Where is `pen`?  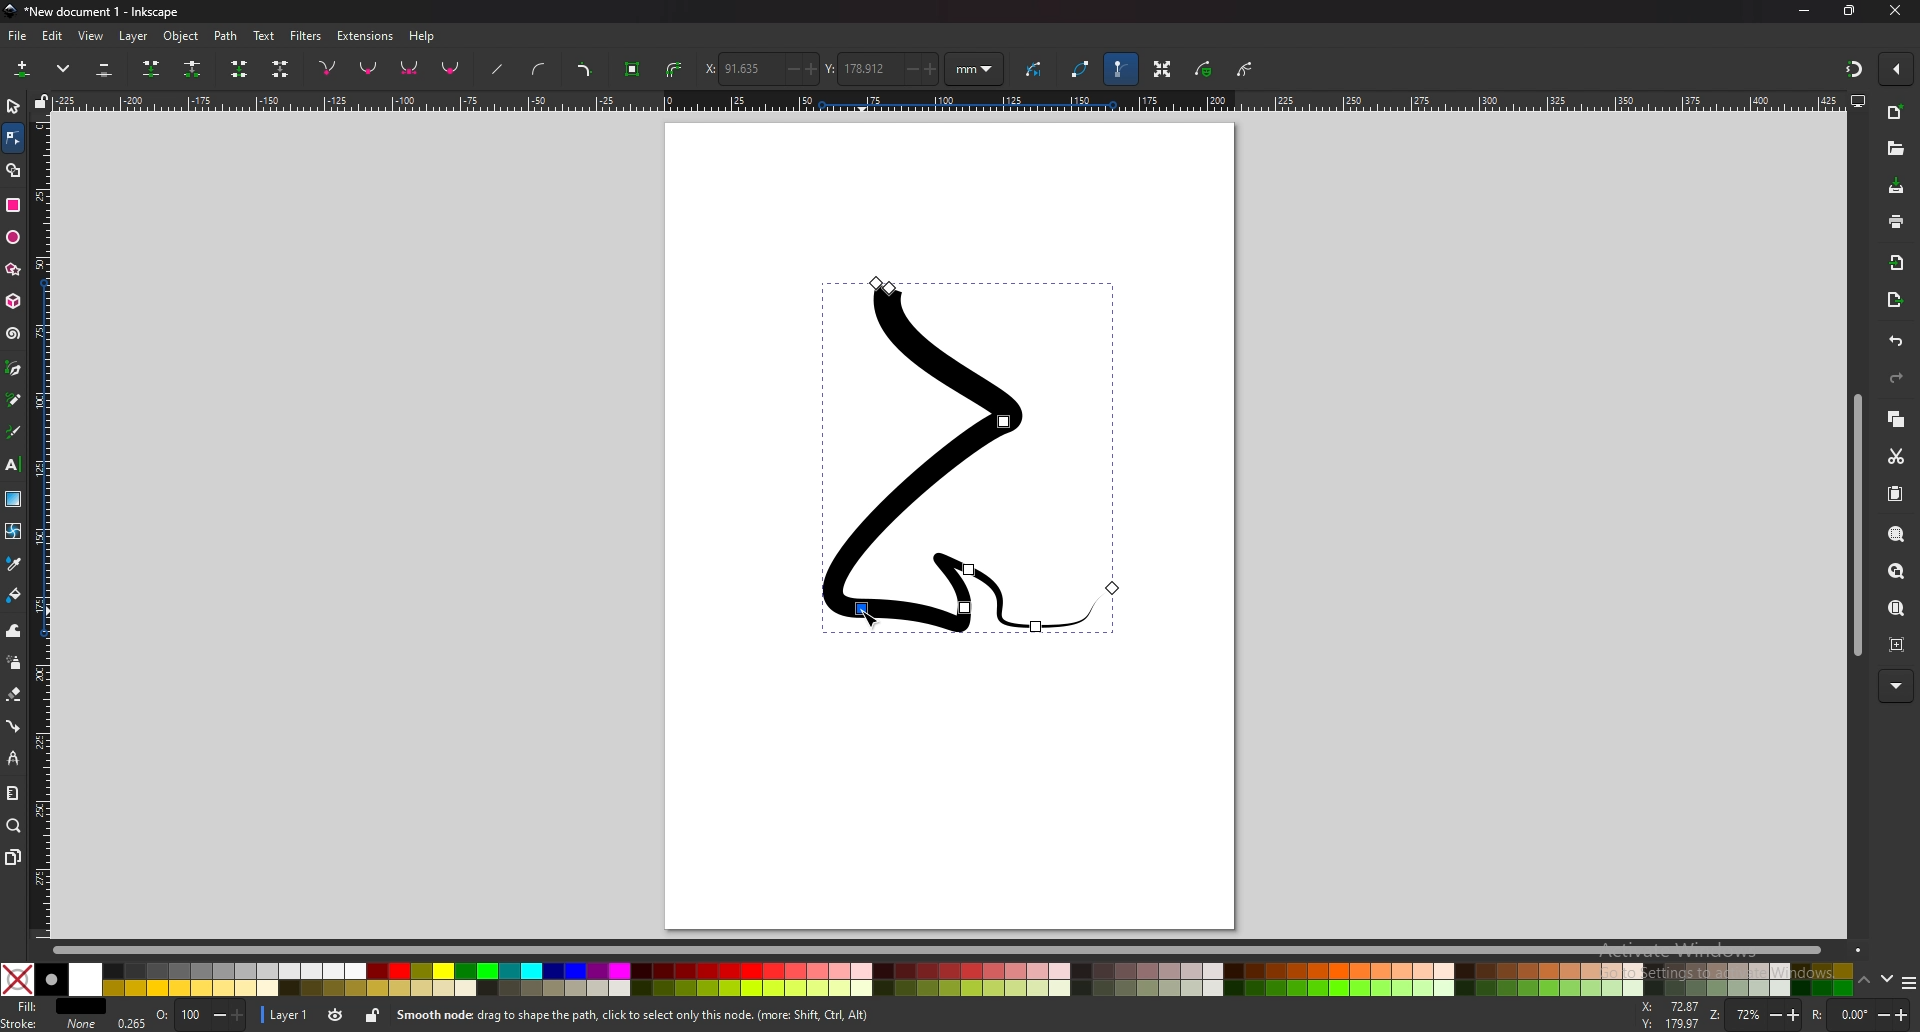
pen is located at coordinates (15, 367).